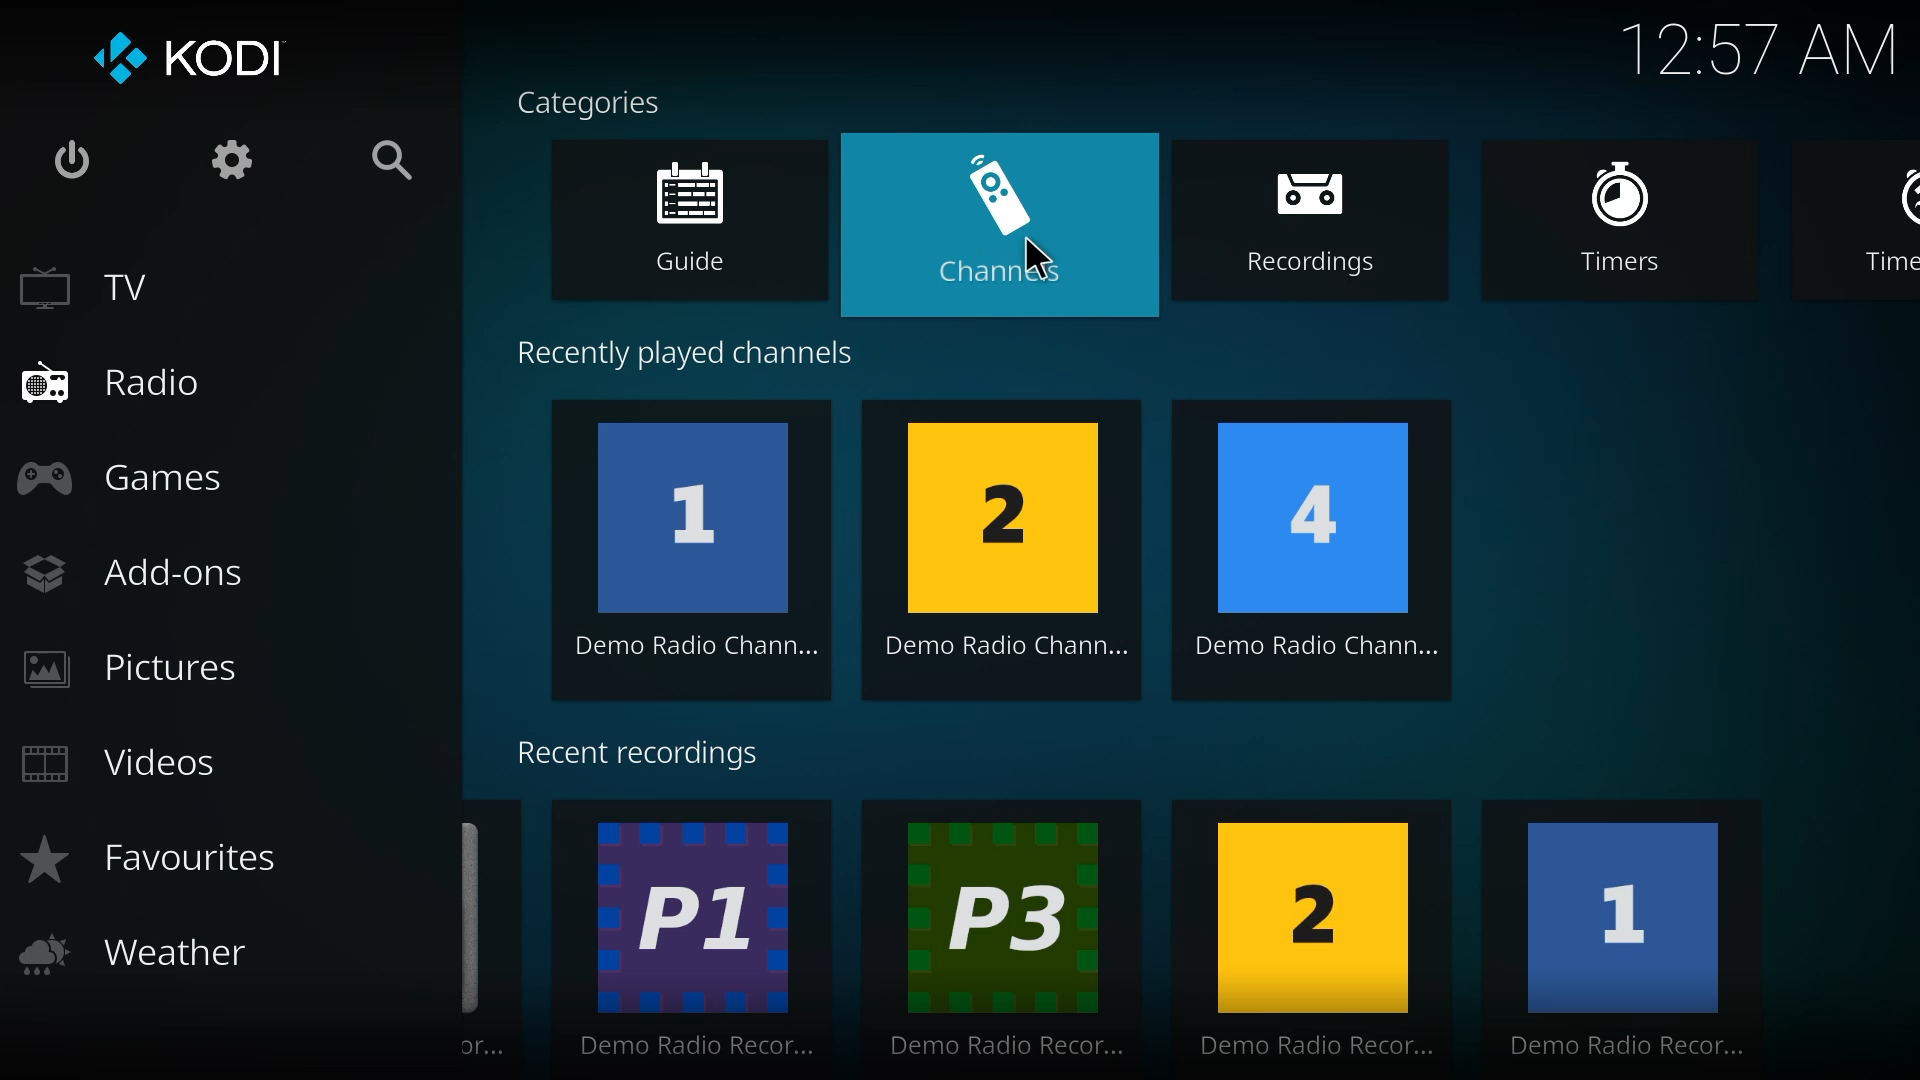 Image resolution: width=1920 pixels, height=1080 pixels. What do you see at coordinates (1317, 935) in the screenshot?
I see `2 Demo Radio Recor...` at bounding box center [1317, 935].